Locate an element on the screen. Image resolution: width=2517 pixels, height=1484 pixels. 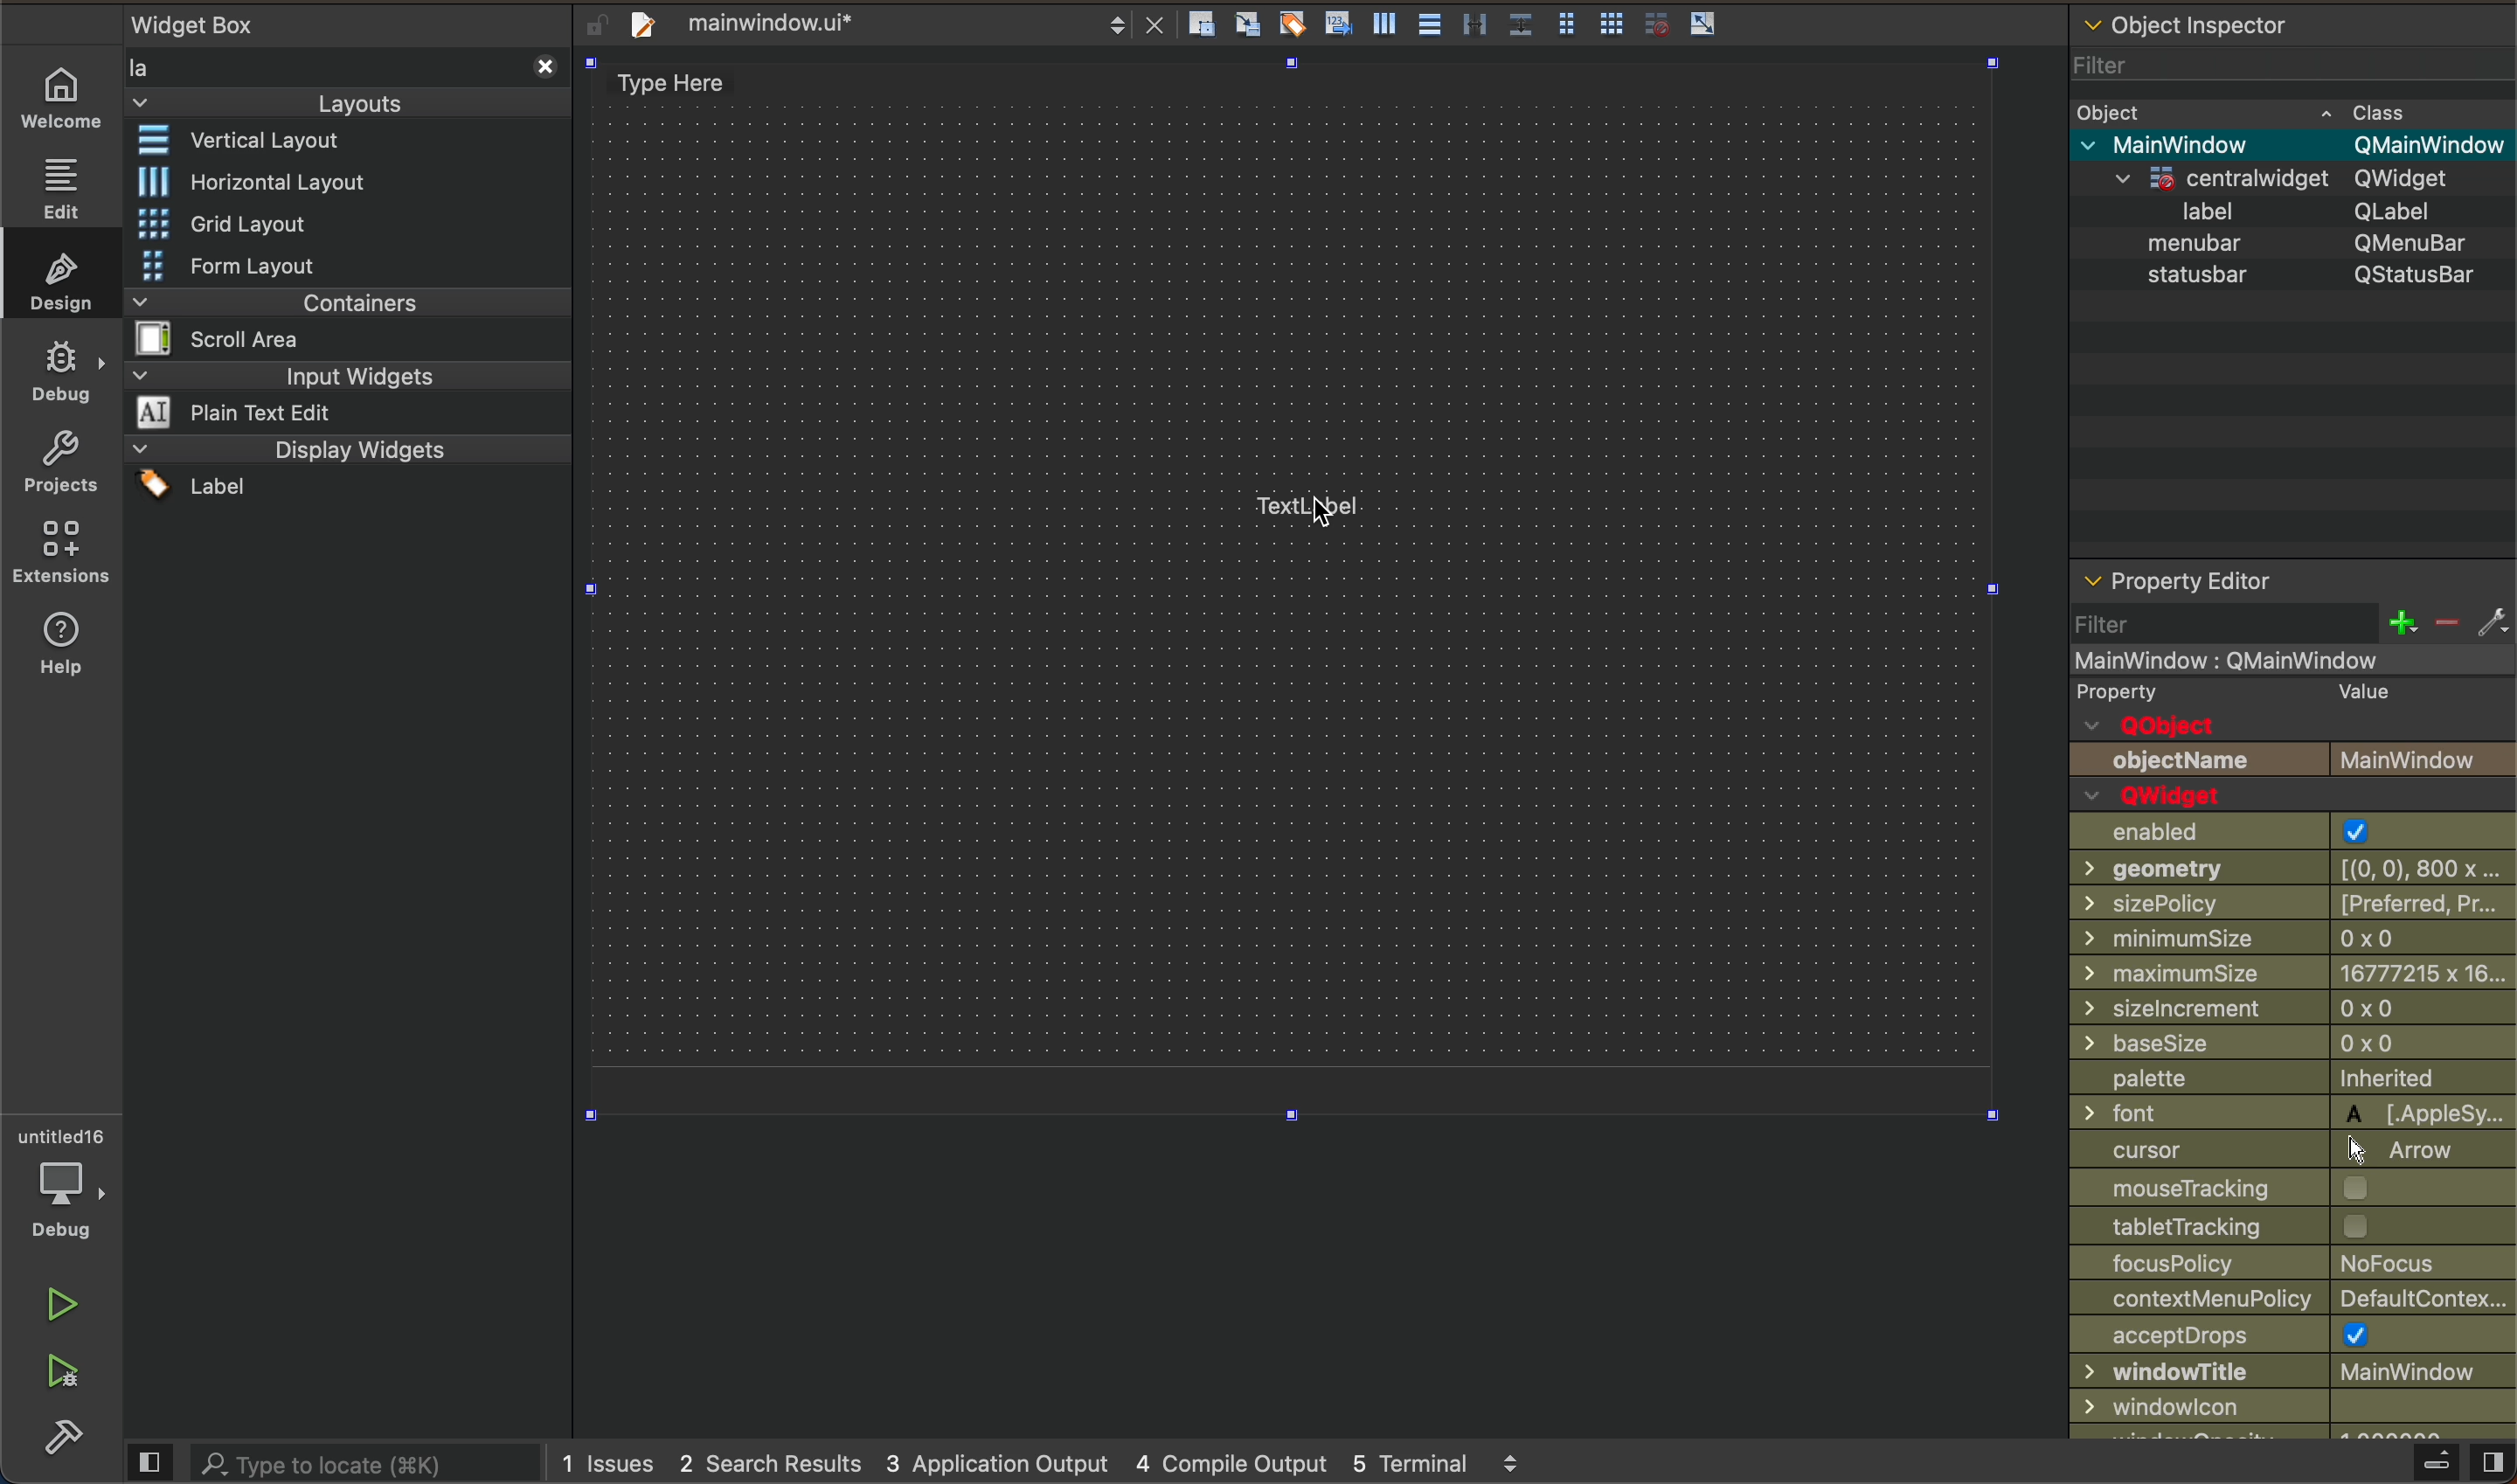
debug is located at coordinates (65, 372).